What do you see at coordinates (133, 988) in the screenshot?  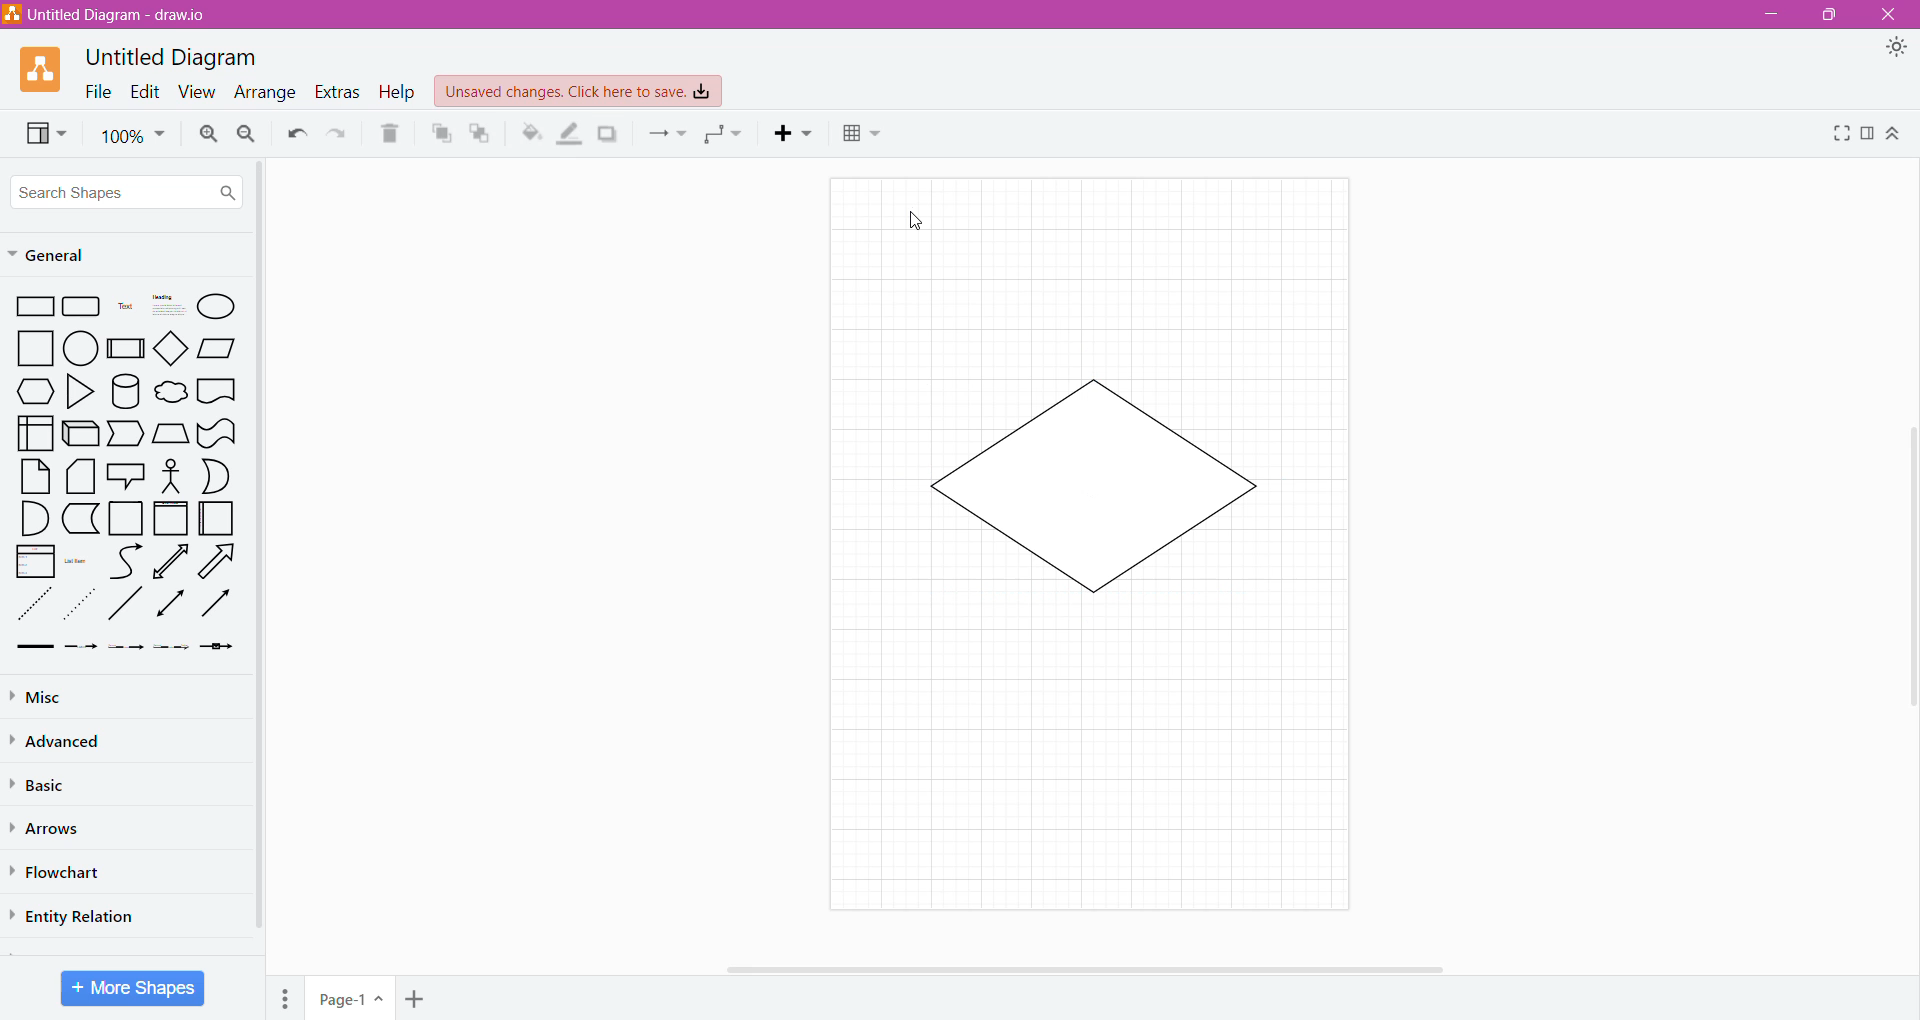 I see `More Shapes` at bounding box center [133, 988].